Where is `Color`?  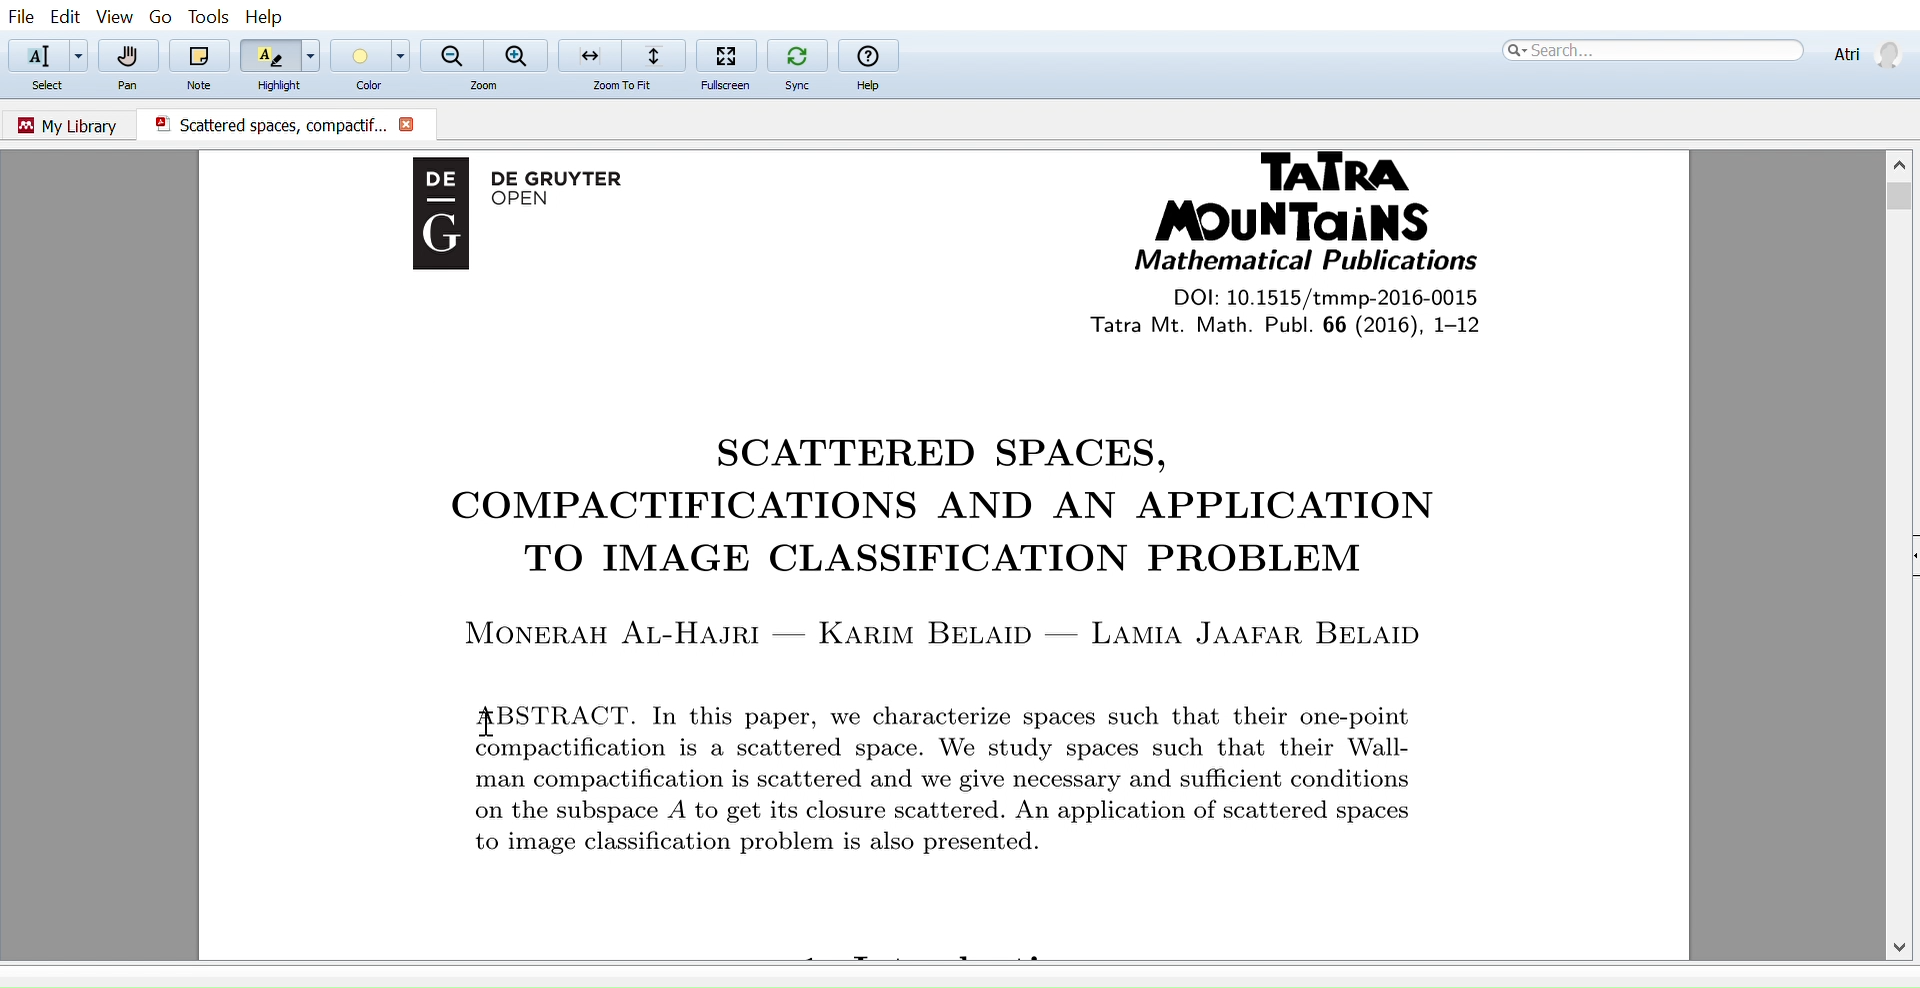
Color is located at coordinates (362, 88).